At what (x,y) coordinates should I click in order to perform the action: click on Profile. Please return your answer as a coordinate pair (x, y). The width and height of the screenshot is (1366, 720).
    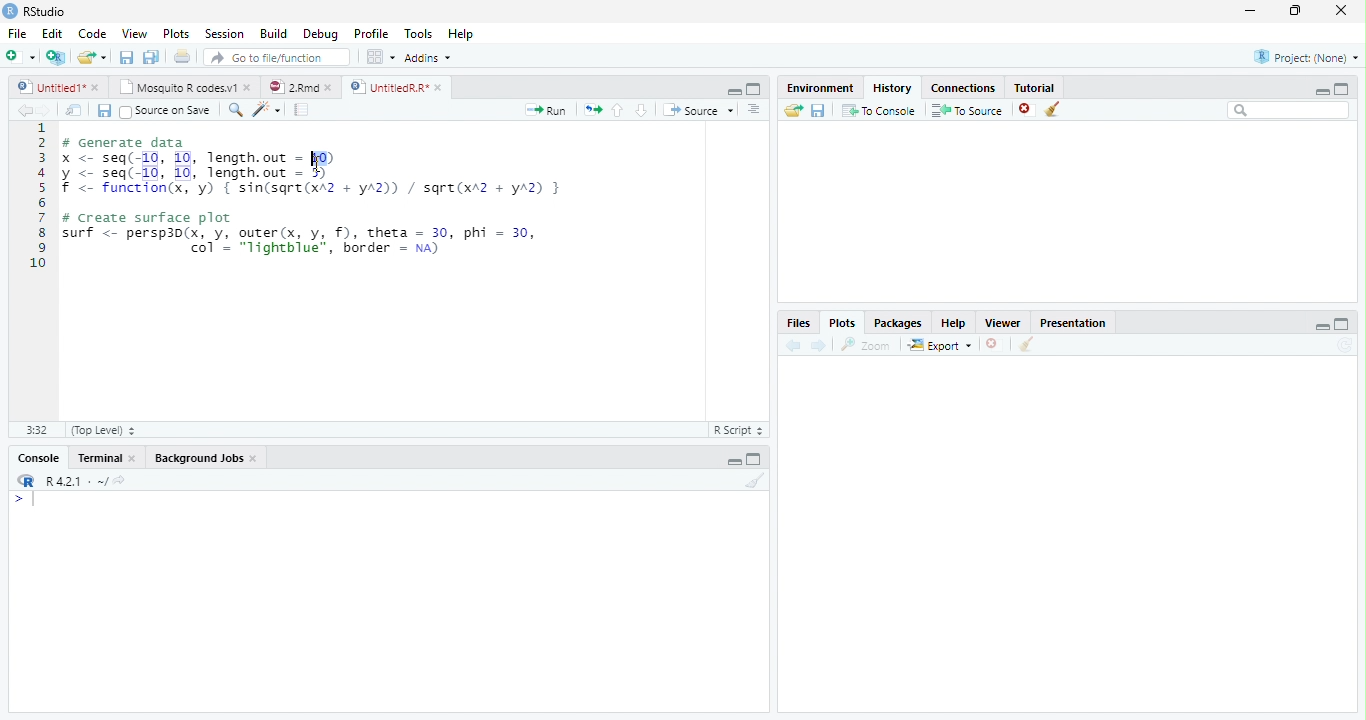
    Looking at the image, I should click on (372, 33).